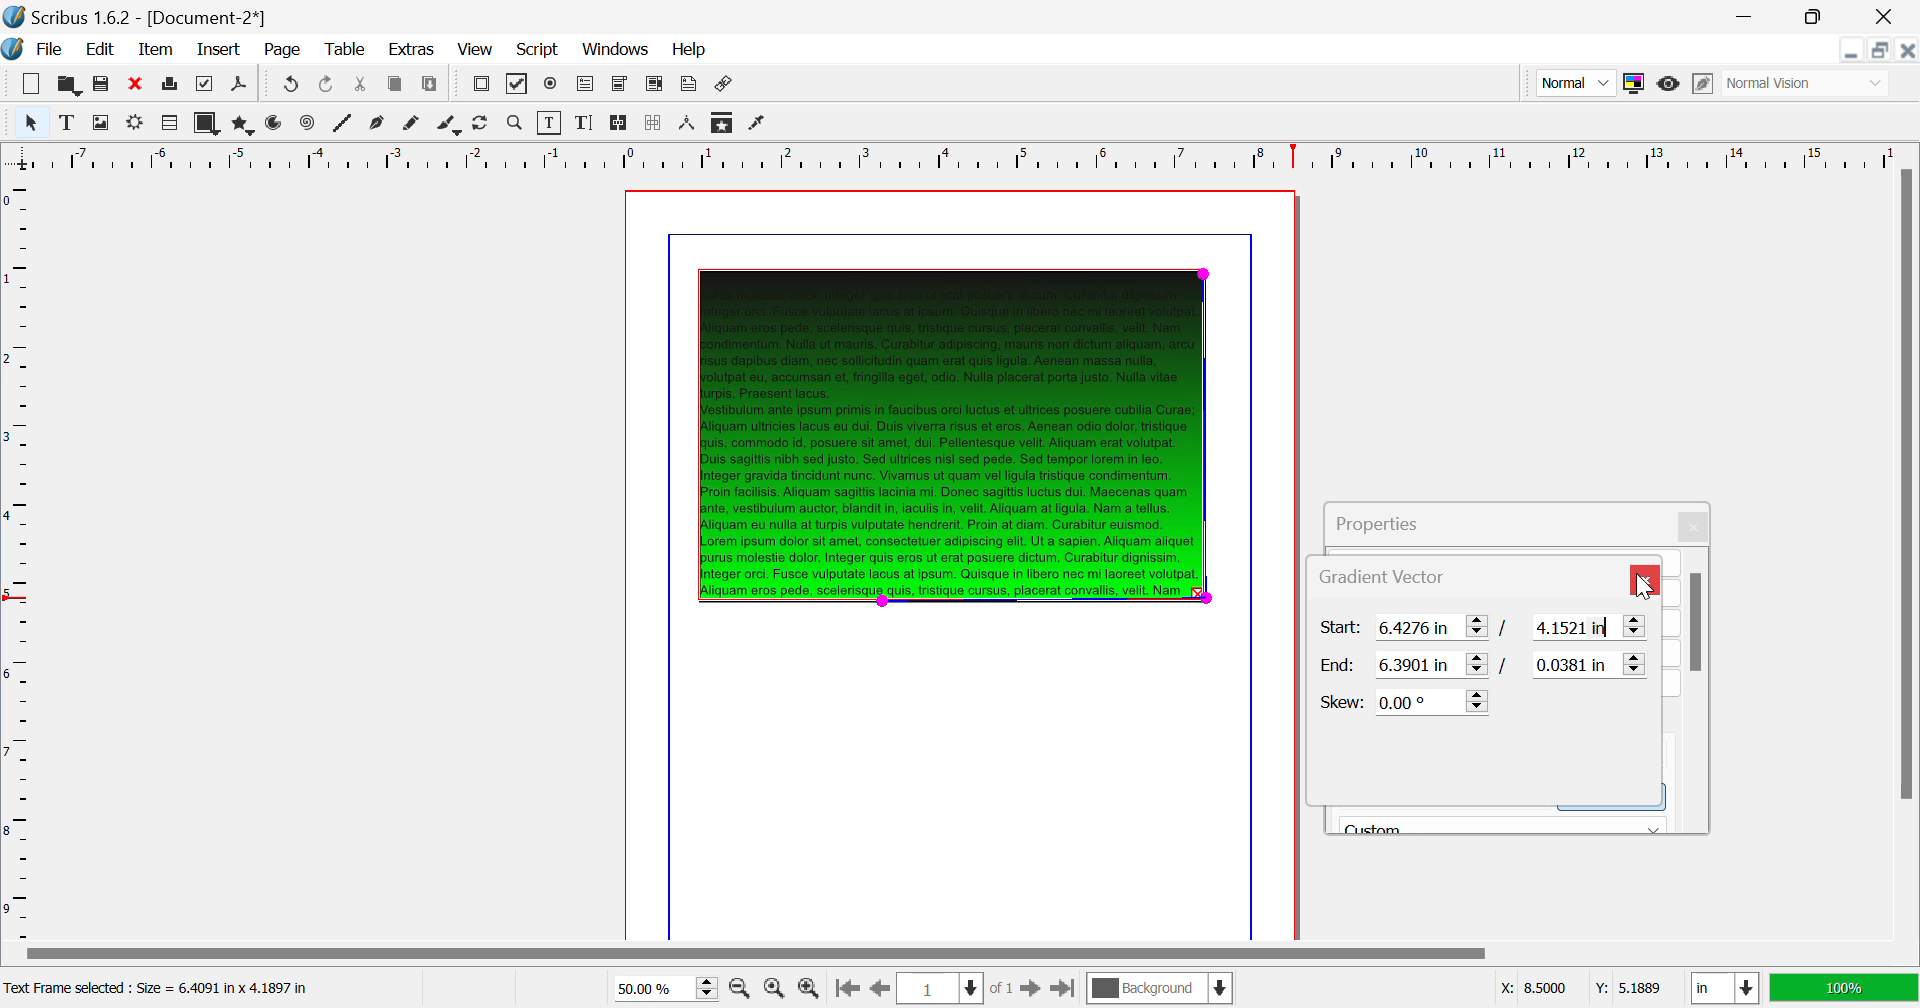 This screenshot has height=1008, width=1920. What do you see at coordinates (1669, 86) in the screenshot?
I see `Preview Mode` at bounding box center [1669, 86].